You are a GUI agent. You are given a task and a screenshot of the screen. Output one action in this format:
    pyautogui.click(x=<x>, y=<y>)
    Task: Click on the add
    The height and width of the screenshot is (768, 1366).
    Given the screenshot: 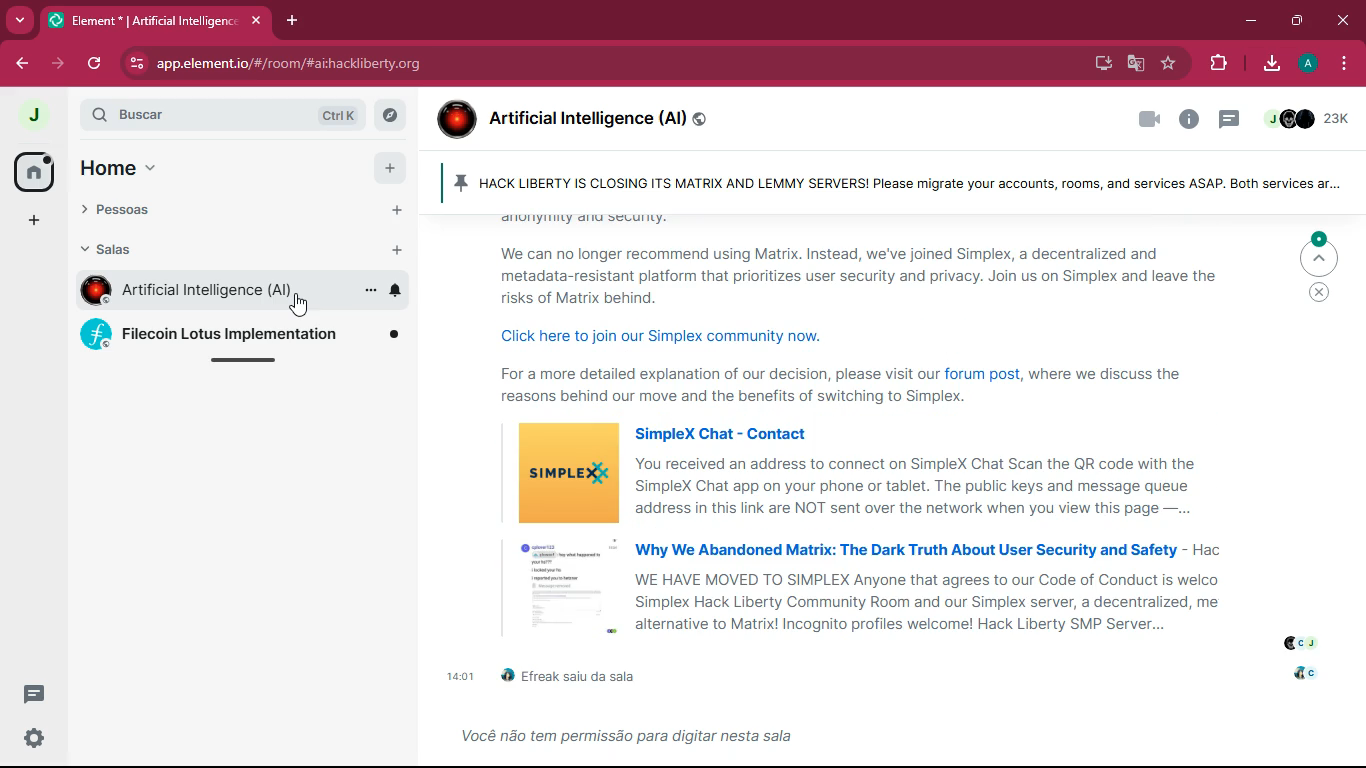 What is the action you would take?
    pyautogui.click(x=34, y=221)
    